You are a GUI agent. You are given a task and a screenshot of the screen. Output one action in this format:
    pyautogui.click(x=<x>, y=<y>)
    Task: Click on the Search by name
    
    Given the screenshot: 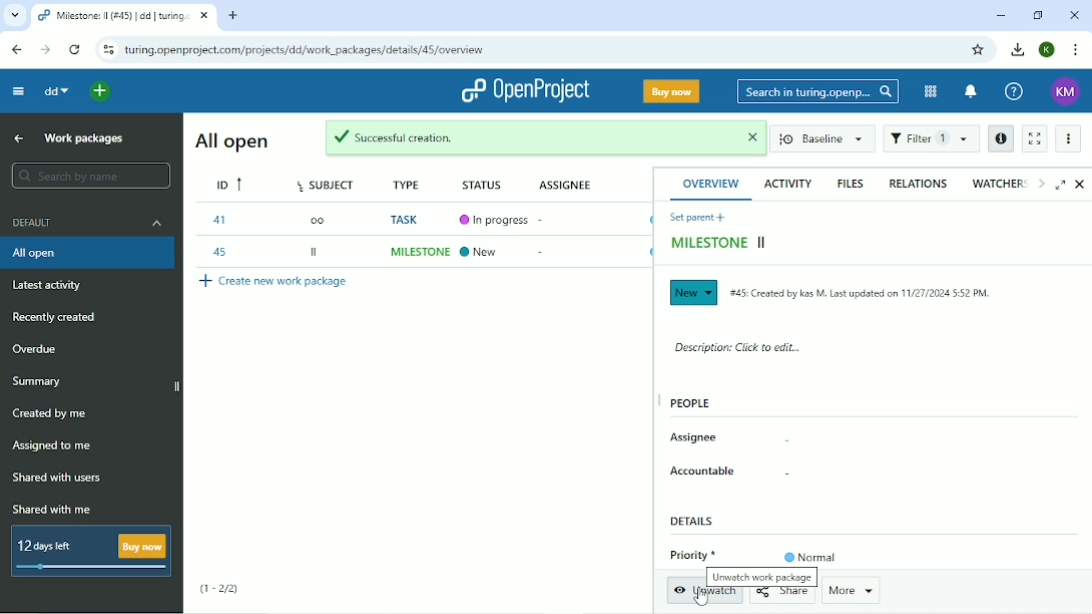 What is the action you would take?
    pyautogui.click(x=92, y=175)
    